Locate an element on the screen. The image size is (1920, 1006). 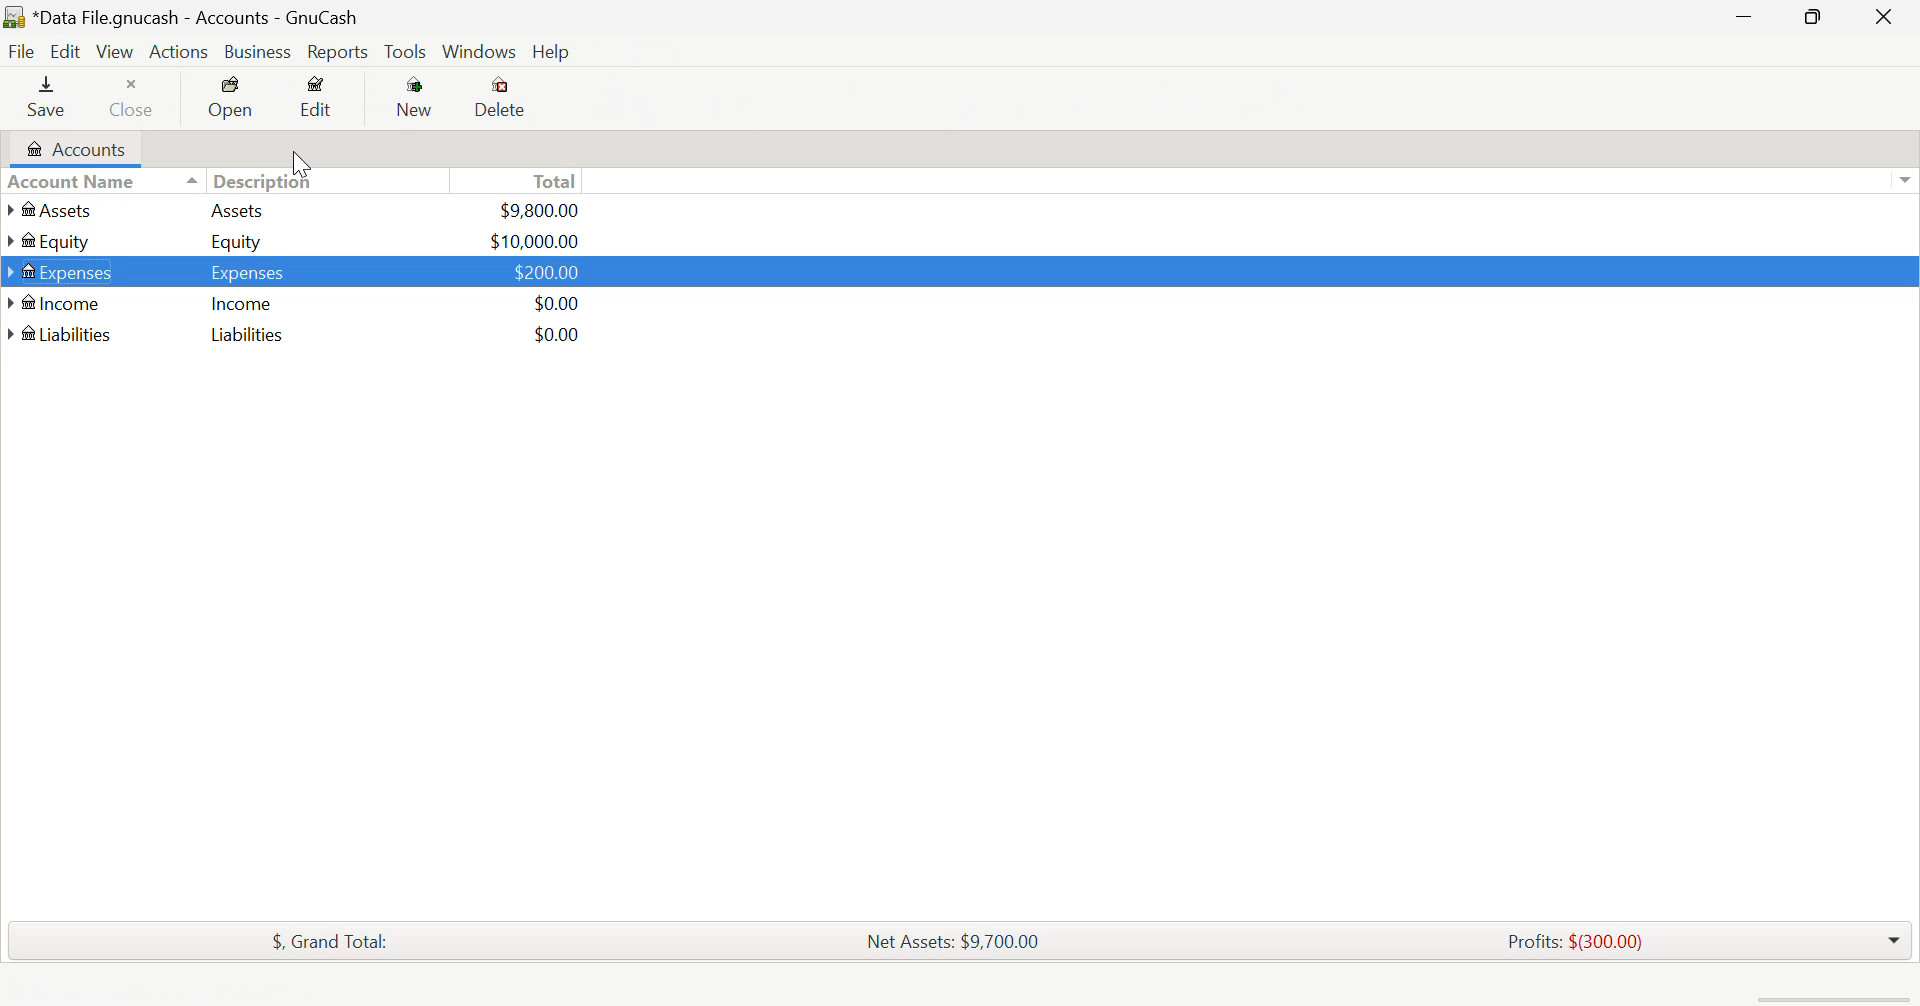
Restore Down is located at coordinates (1741, 15).